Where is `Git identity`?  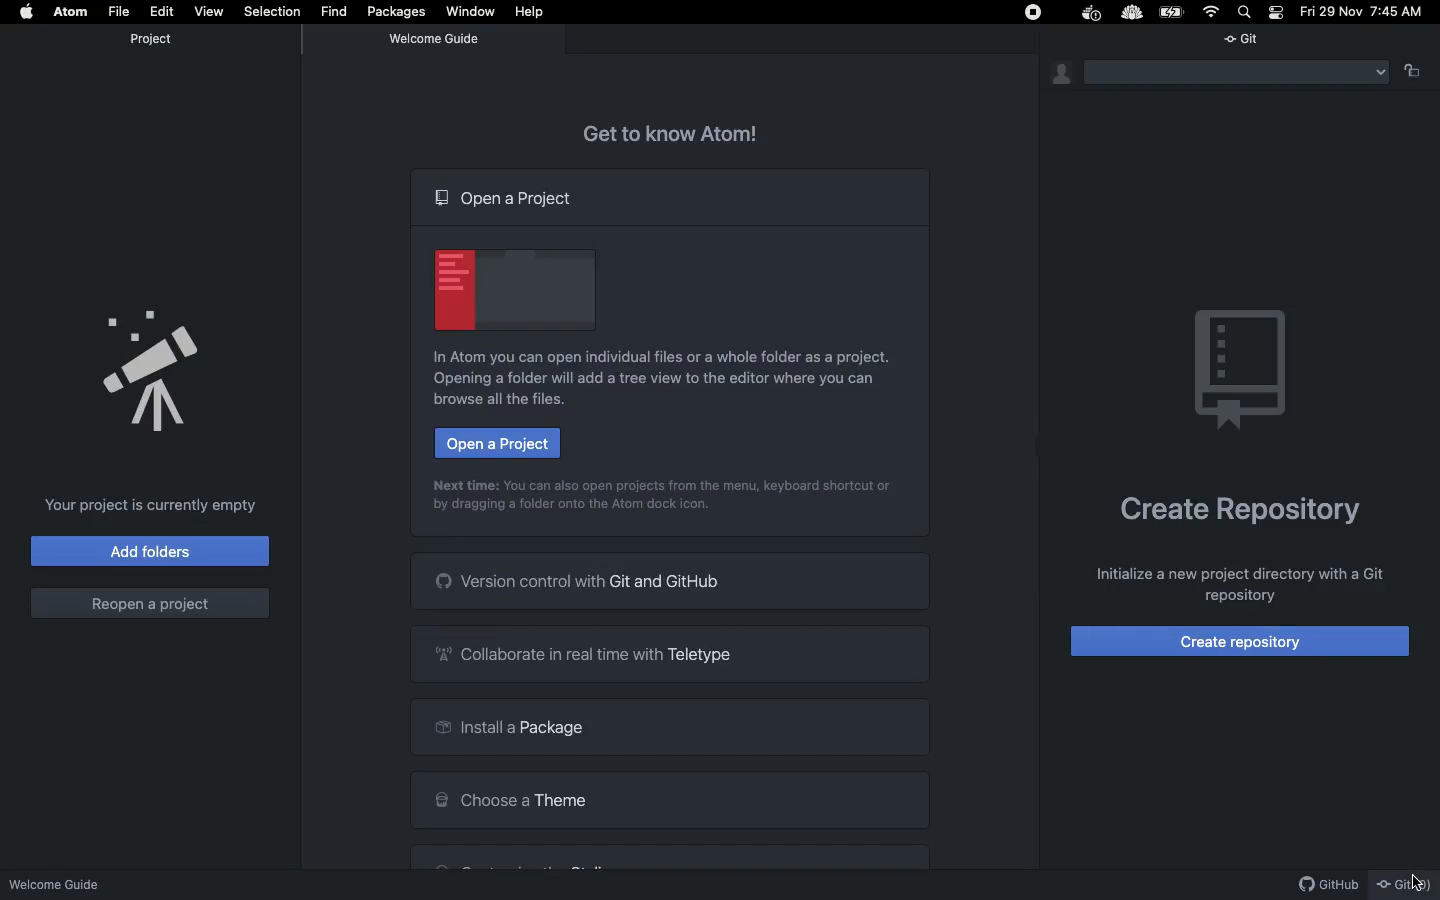 Git identity is located at coordinates (1055, 73).